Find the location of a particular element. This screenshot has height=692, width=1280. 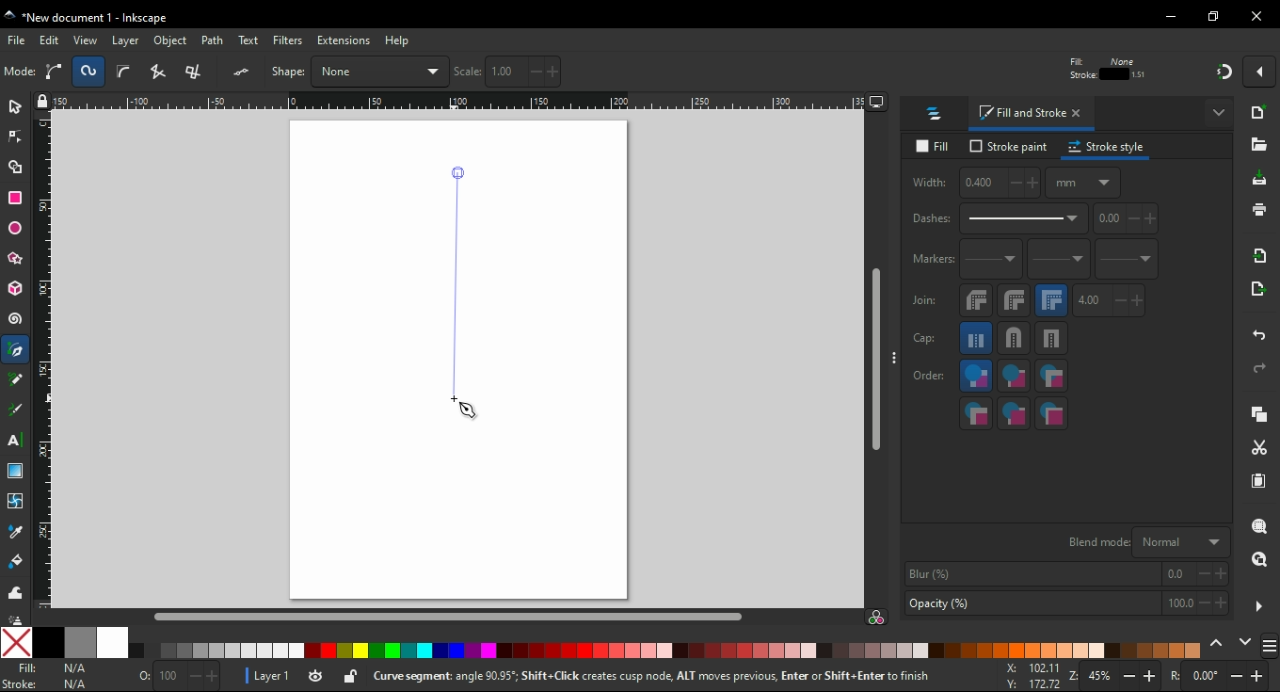

restore is located at coordinates (1216, 16).